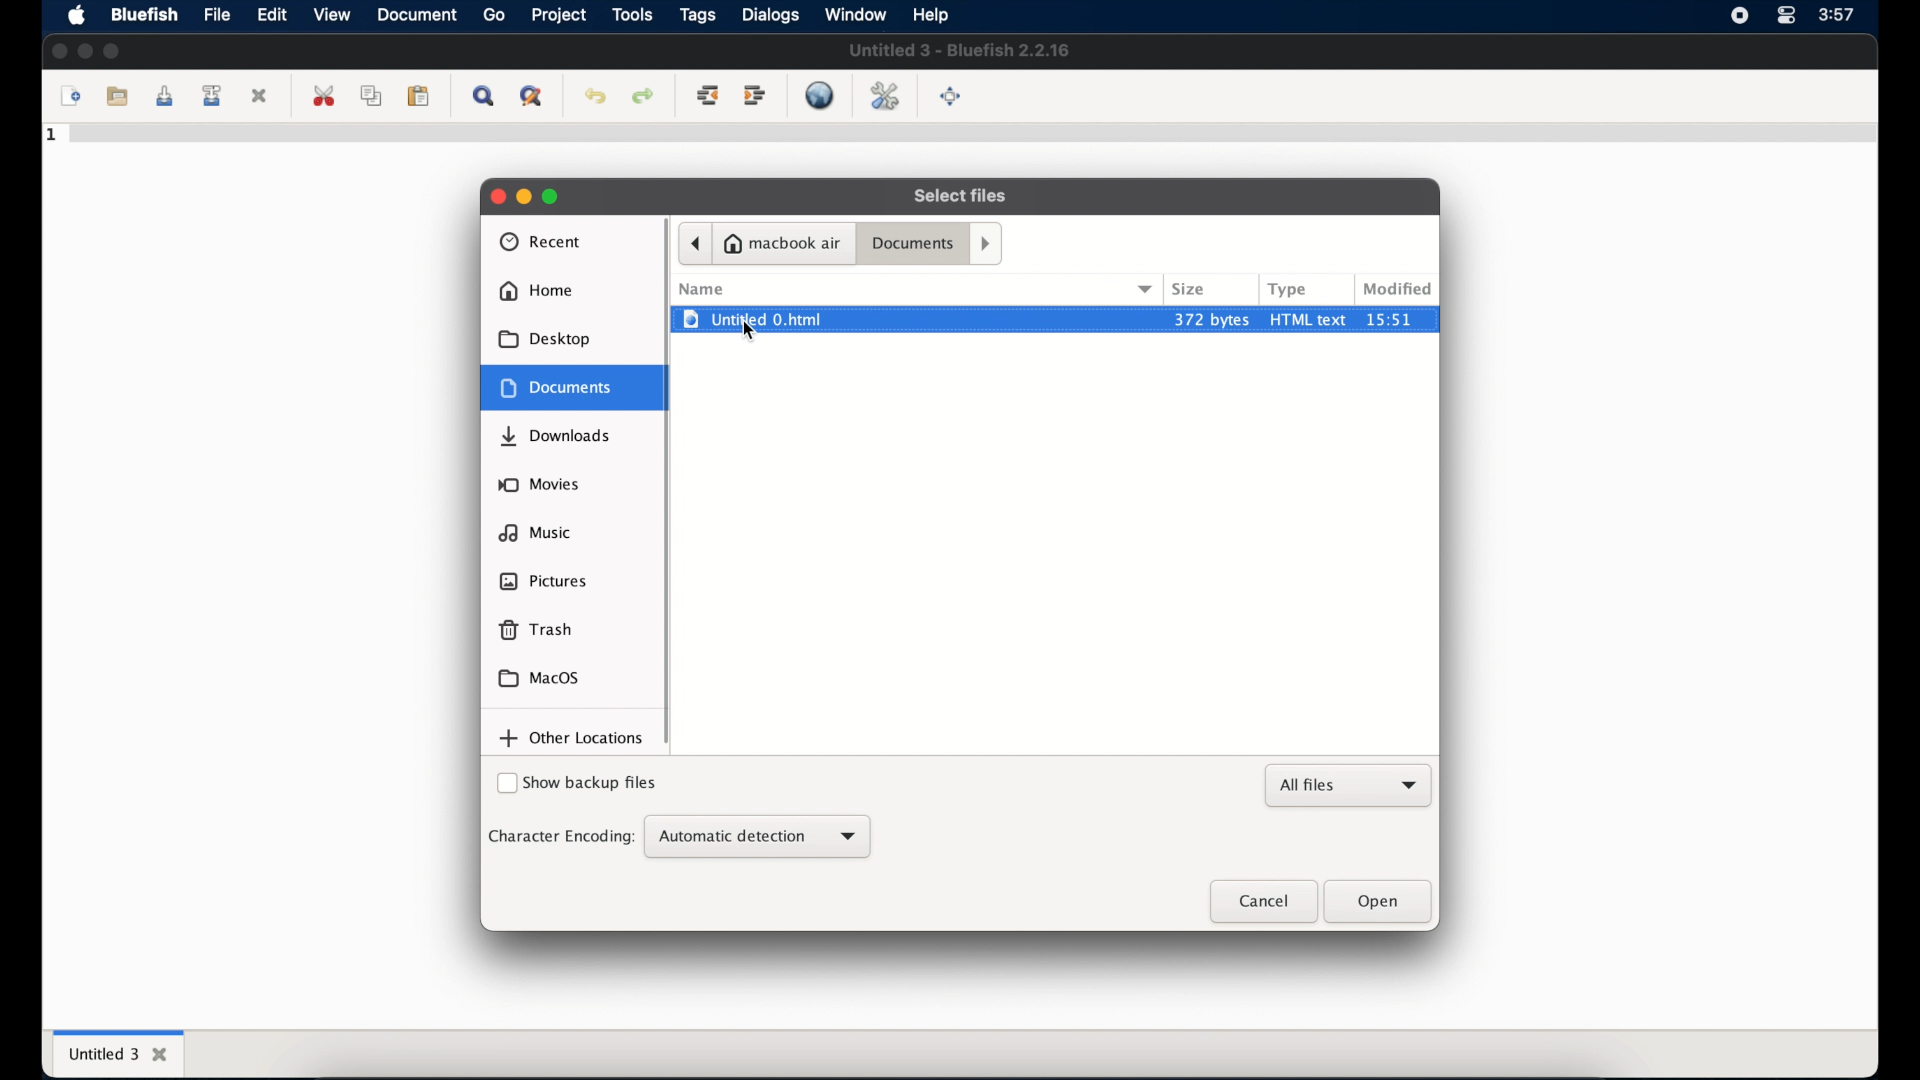  What do you see at coordinates (701, 289) in the screenshot?
I see `name` at bounding box center [701, 289].